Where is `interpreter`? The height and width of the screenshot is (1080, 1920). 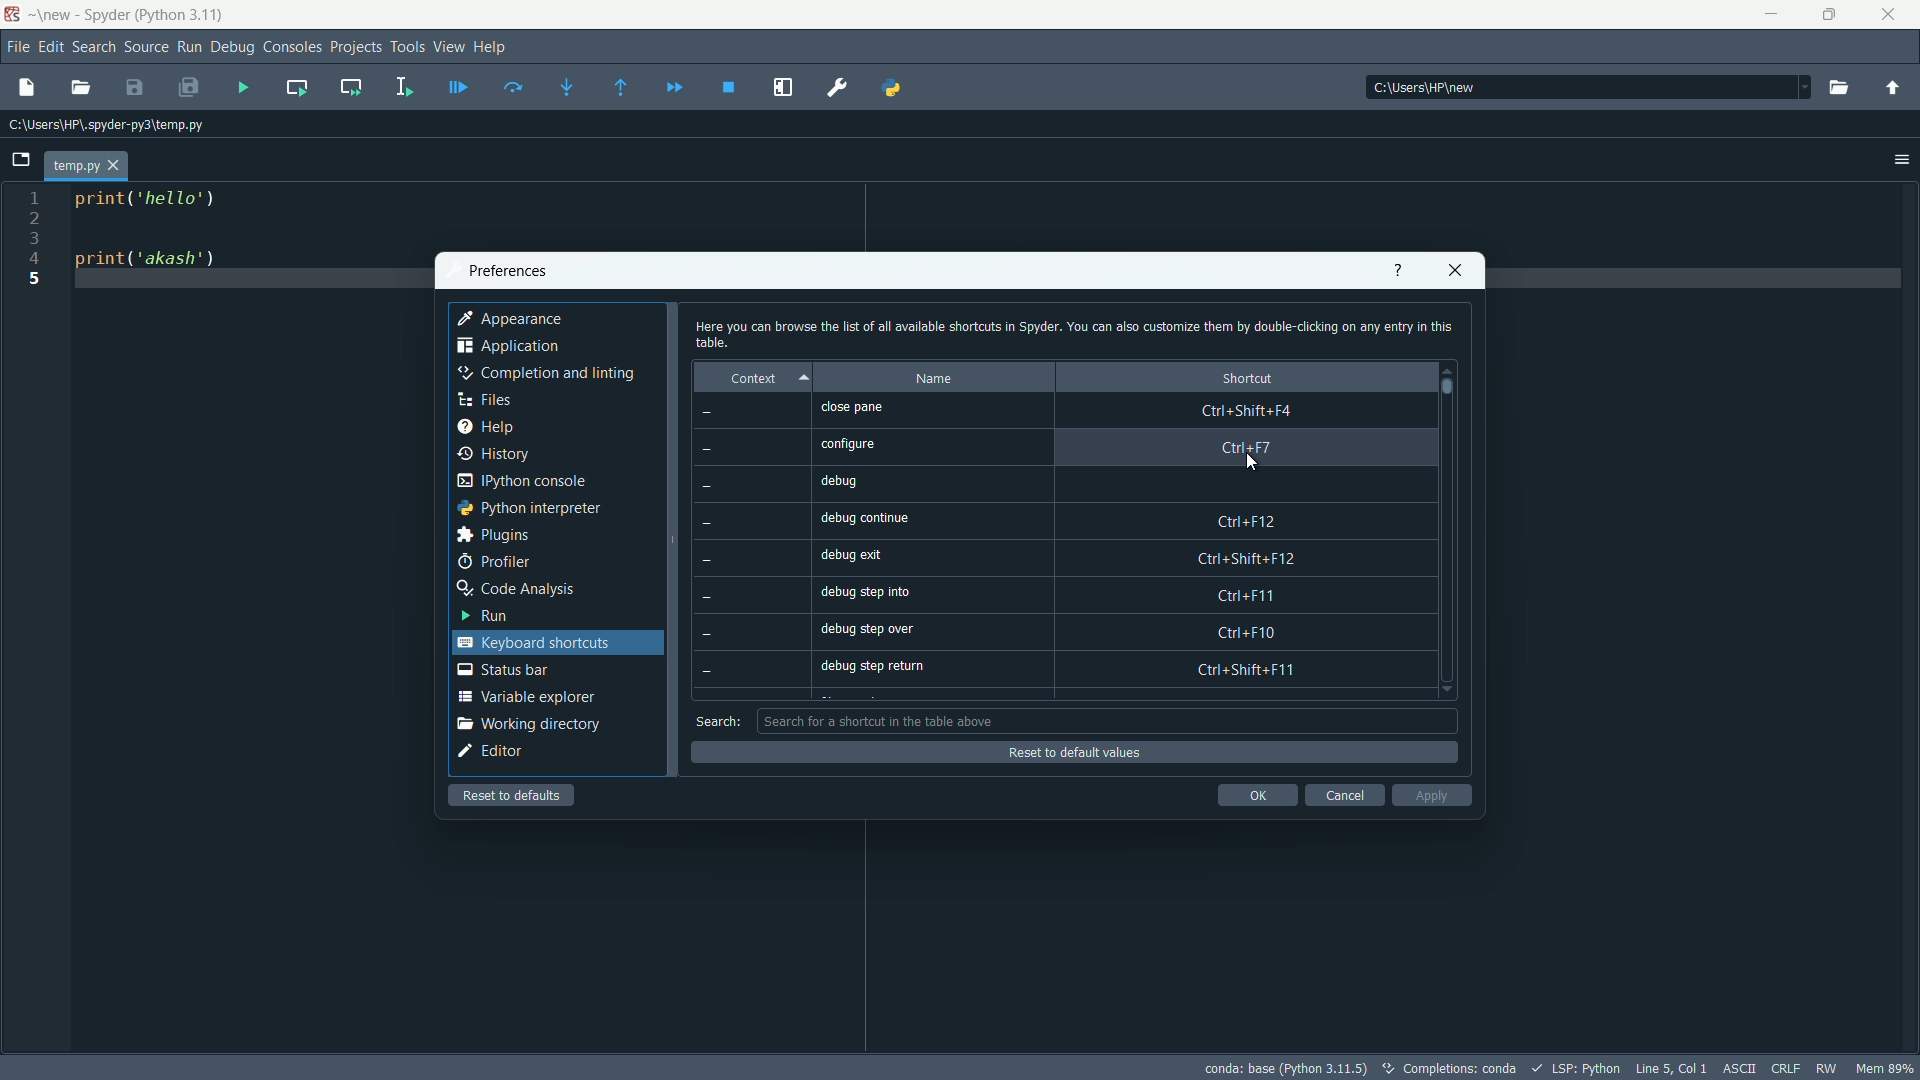 interpreter is located at coordinates (1285, 1068).